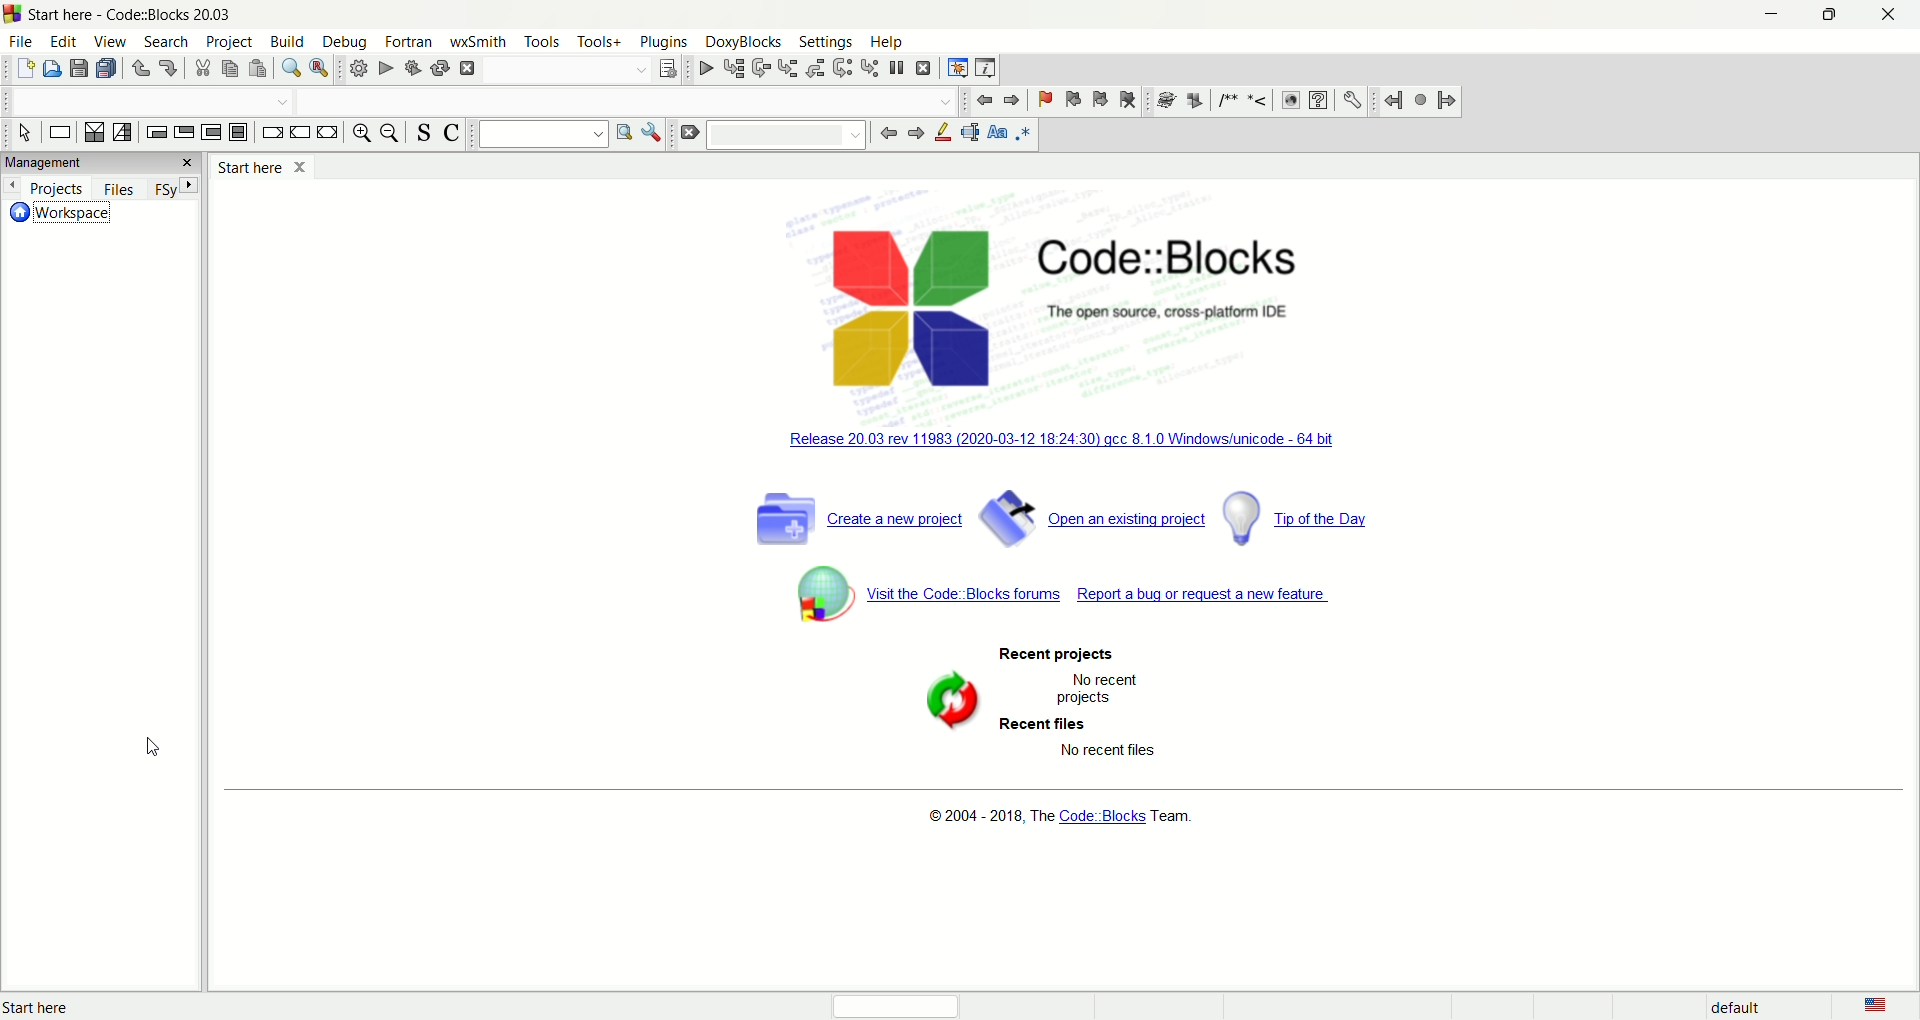  What do you see at coordinates (95, 133) in the screenshot?
I see `decision` at bounding box center [95, 133].